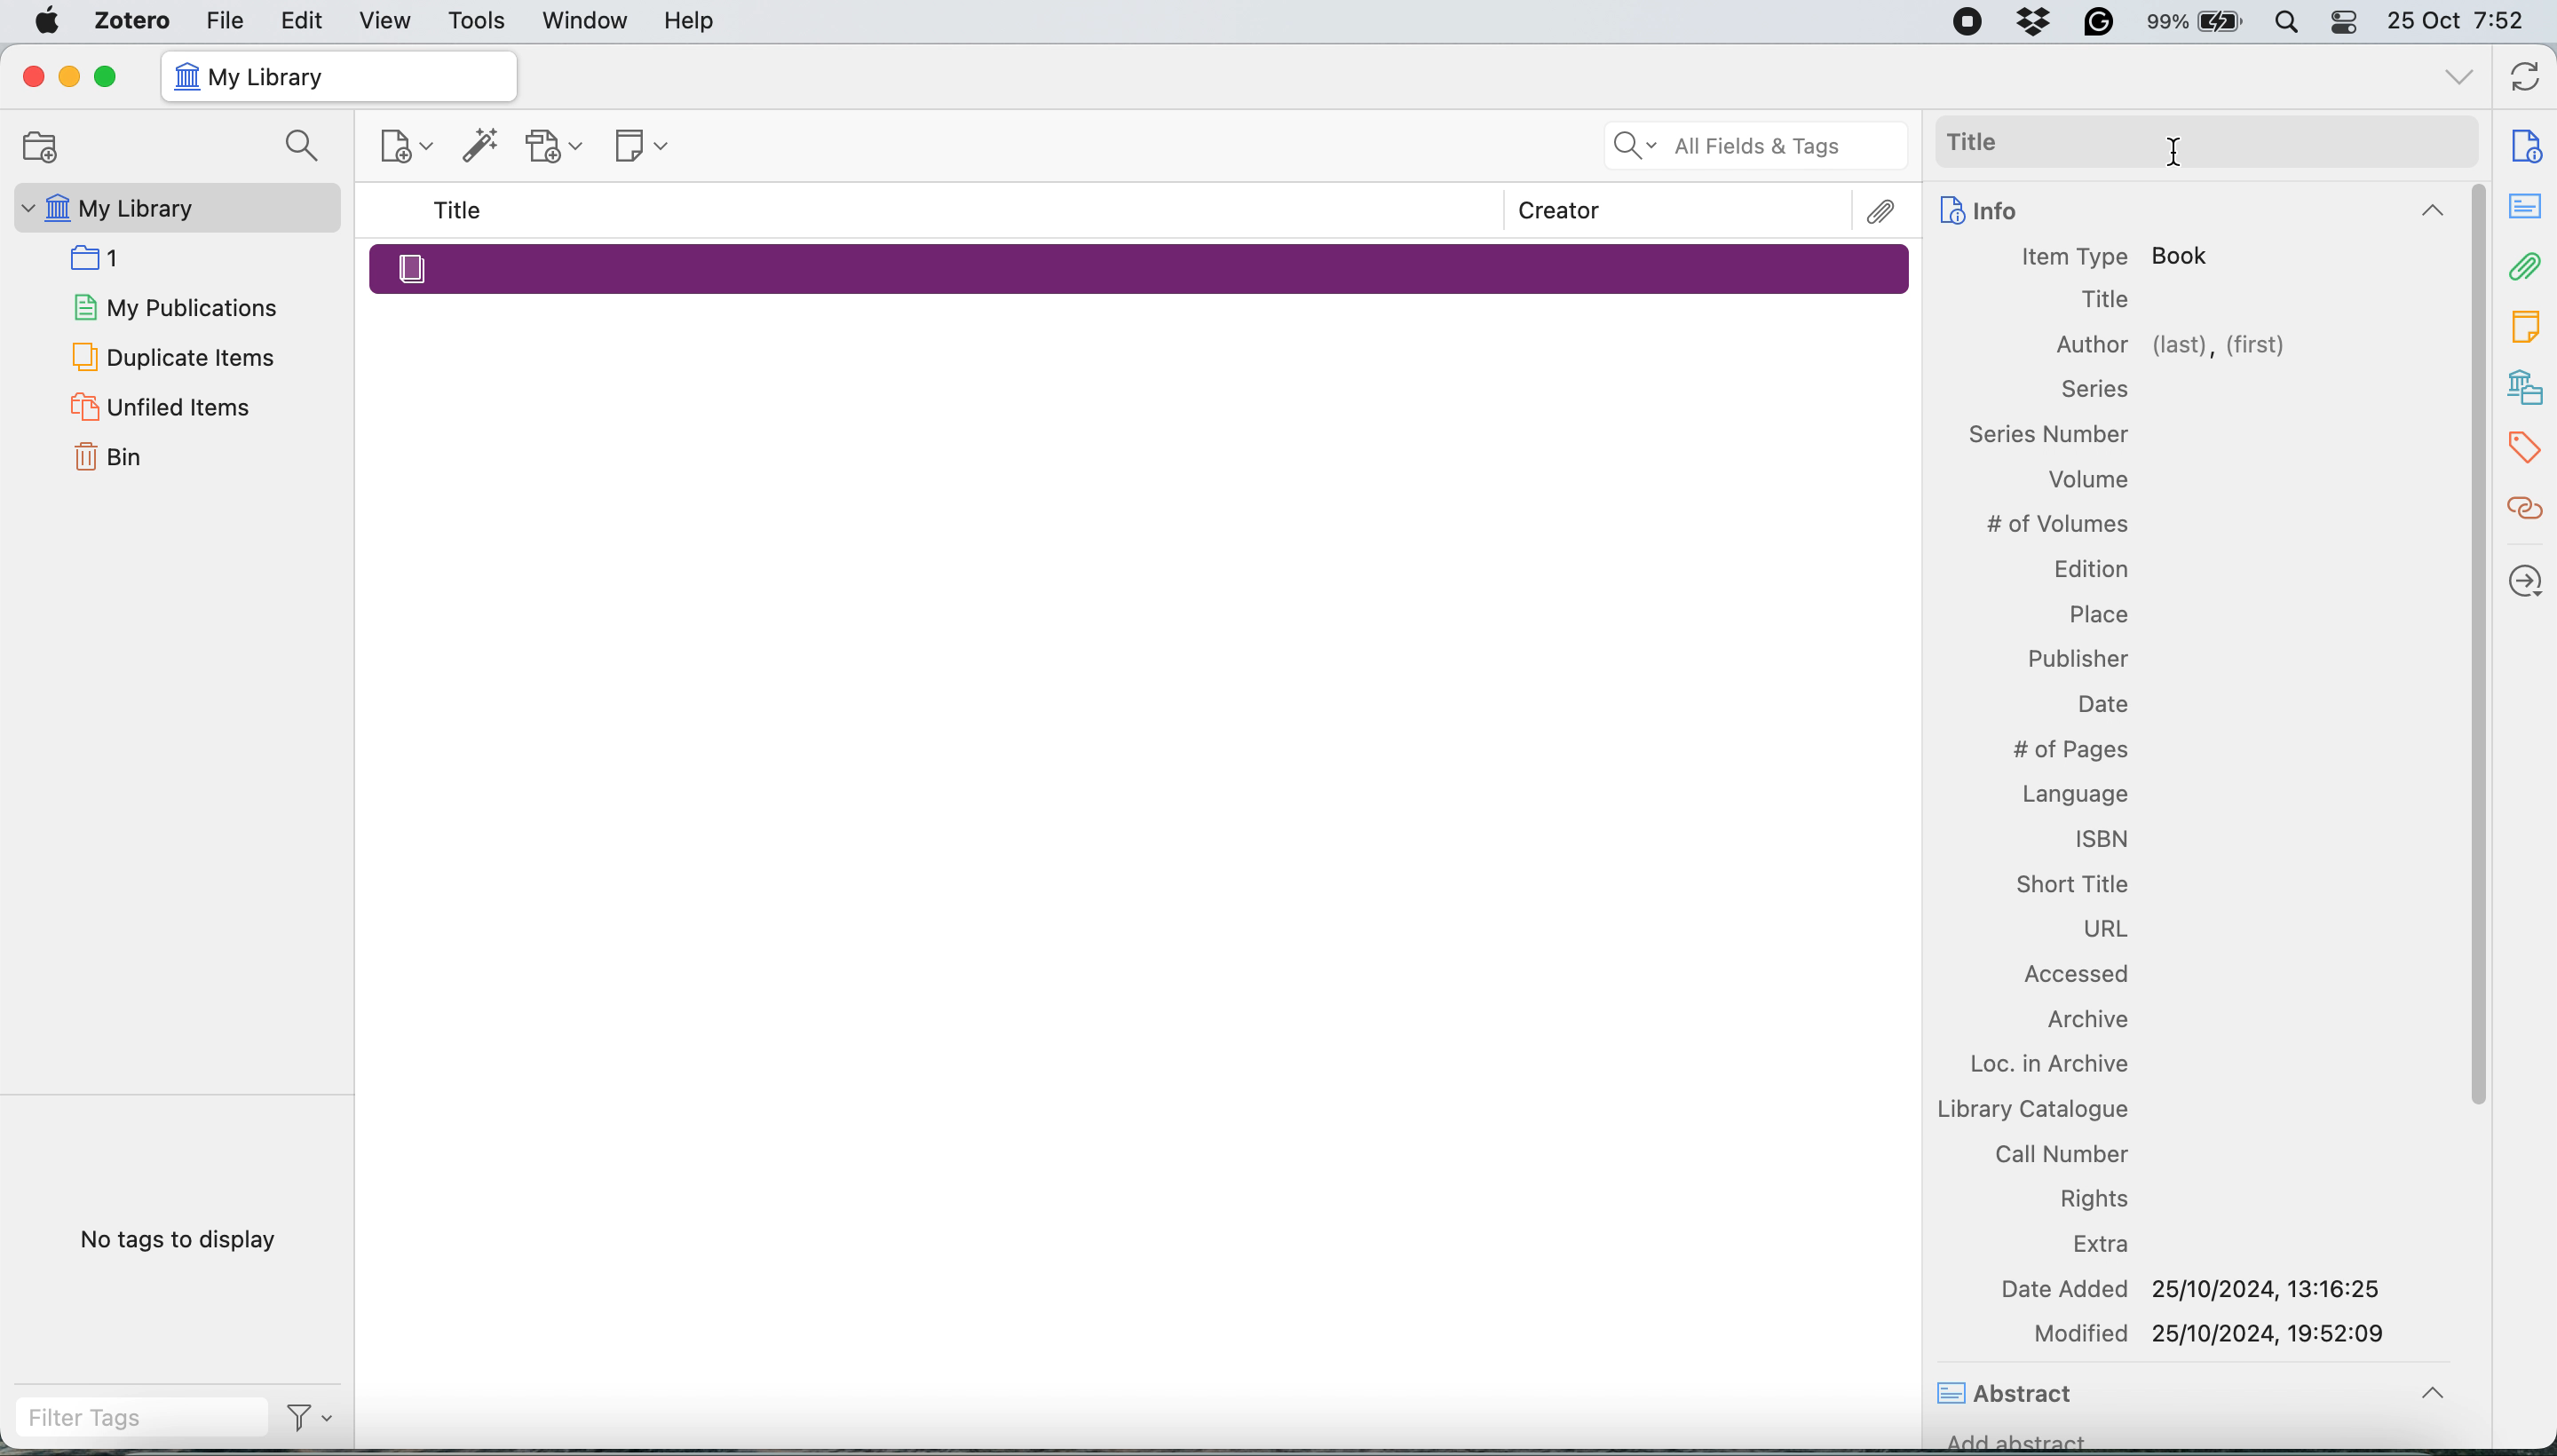 The height and width of the screenshot is (1456, 2557). What do you see at coordinates (133, 454) in the screenshot?
I see `Bin` at bounding box center [133, 454].